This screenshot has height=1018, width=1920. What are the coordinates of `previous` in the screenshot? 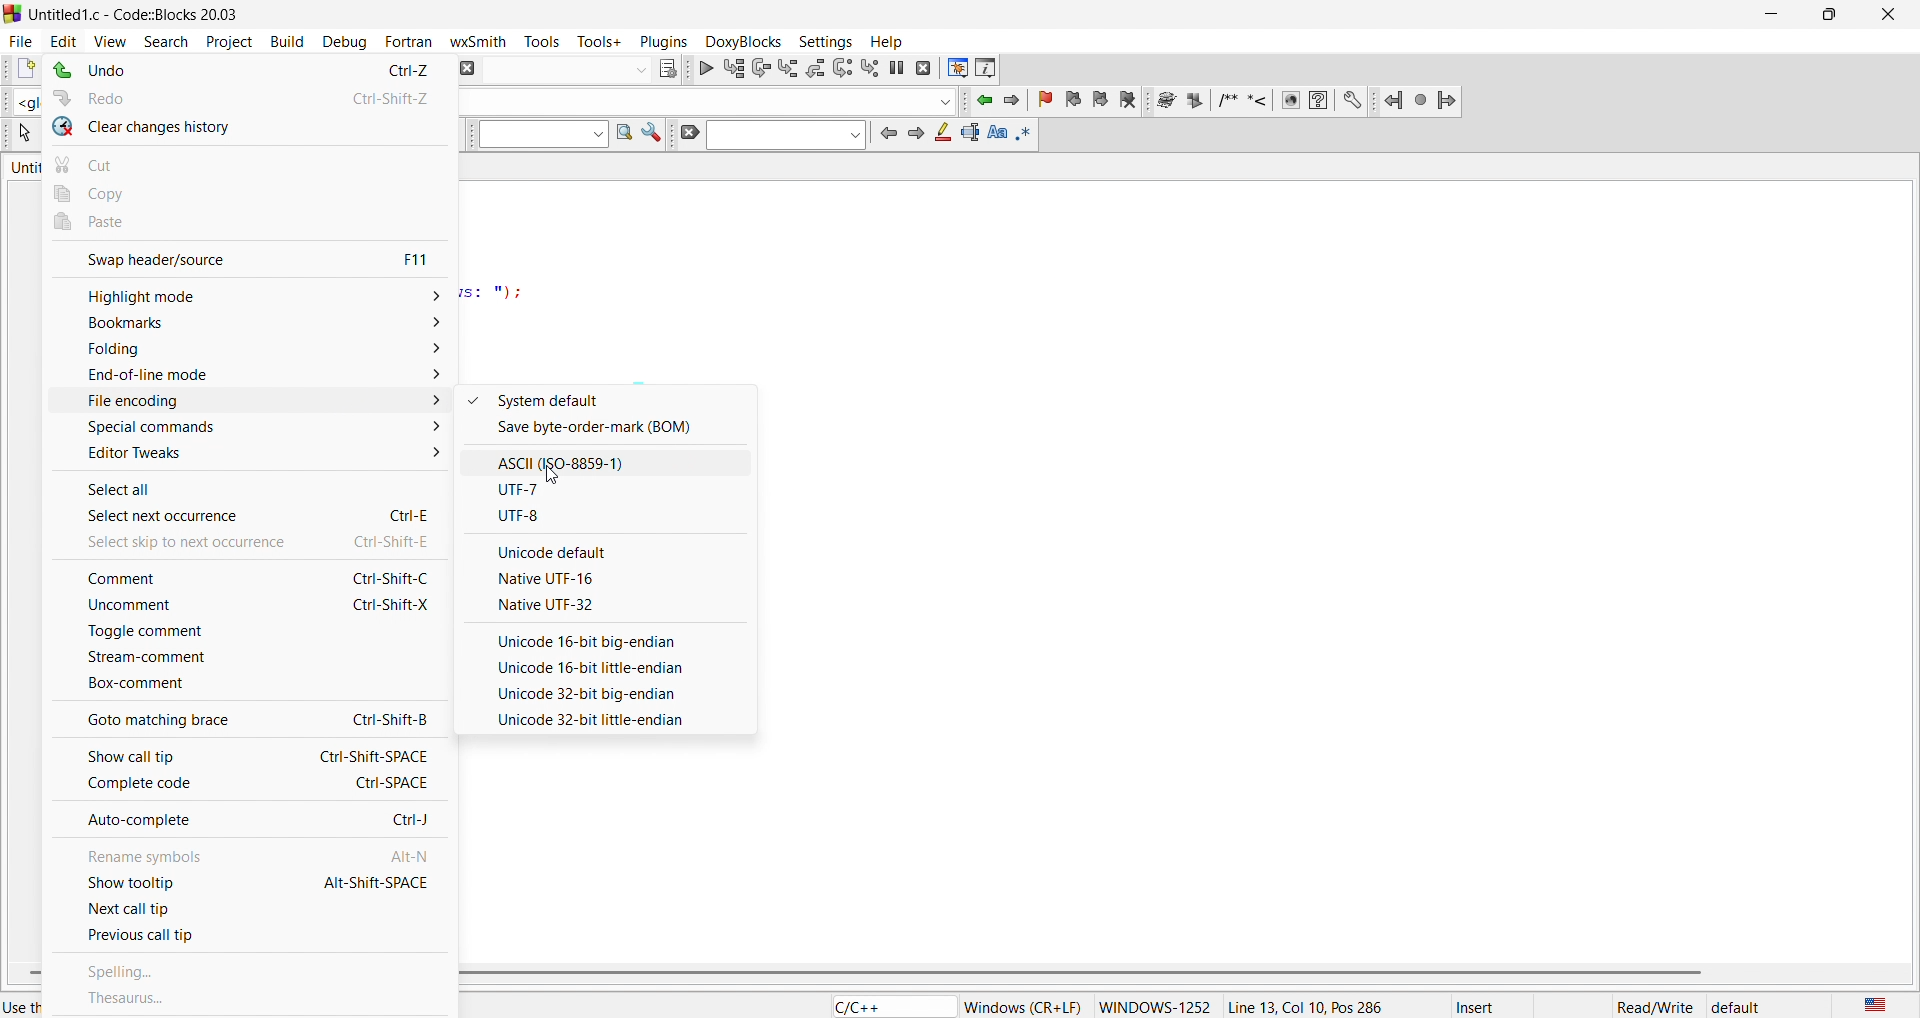 It's located at (887, 133).